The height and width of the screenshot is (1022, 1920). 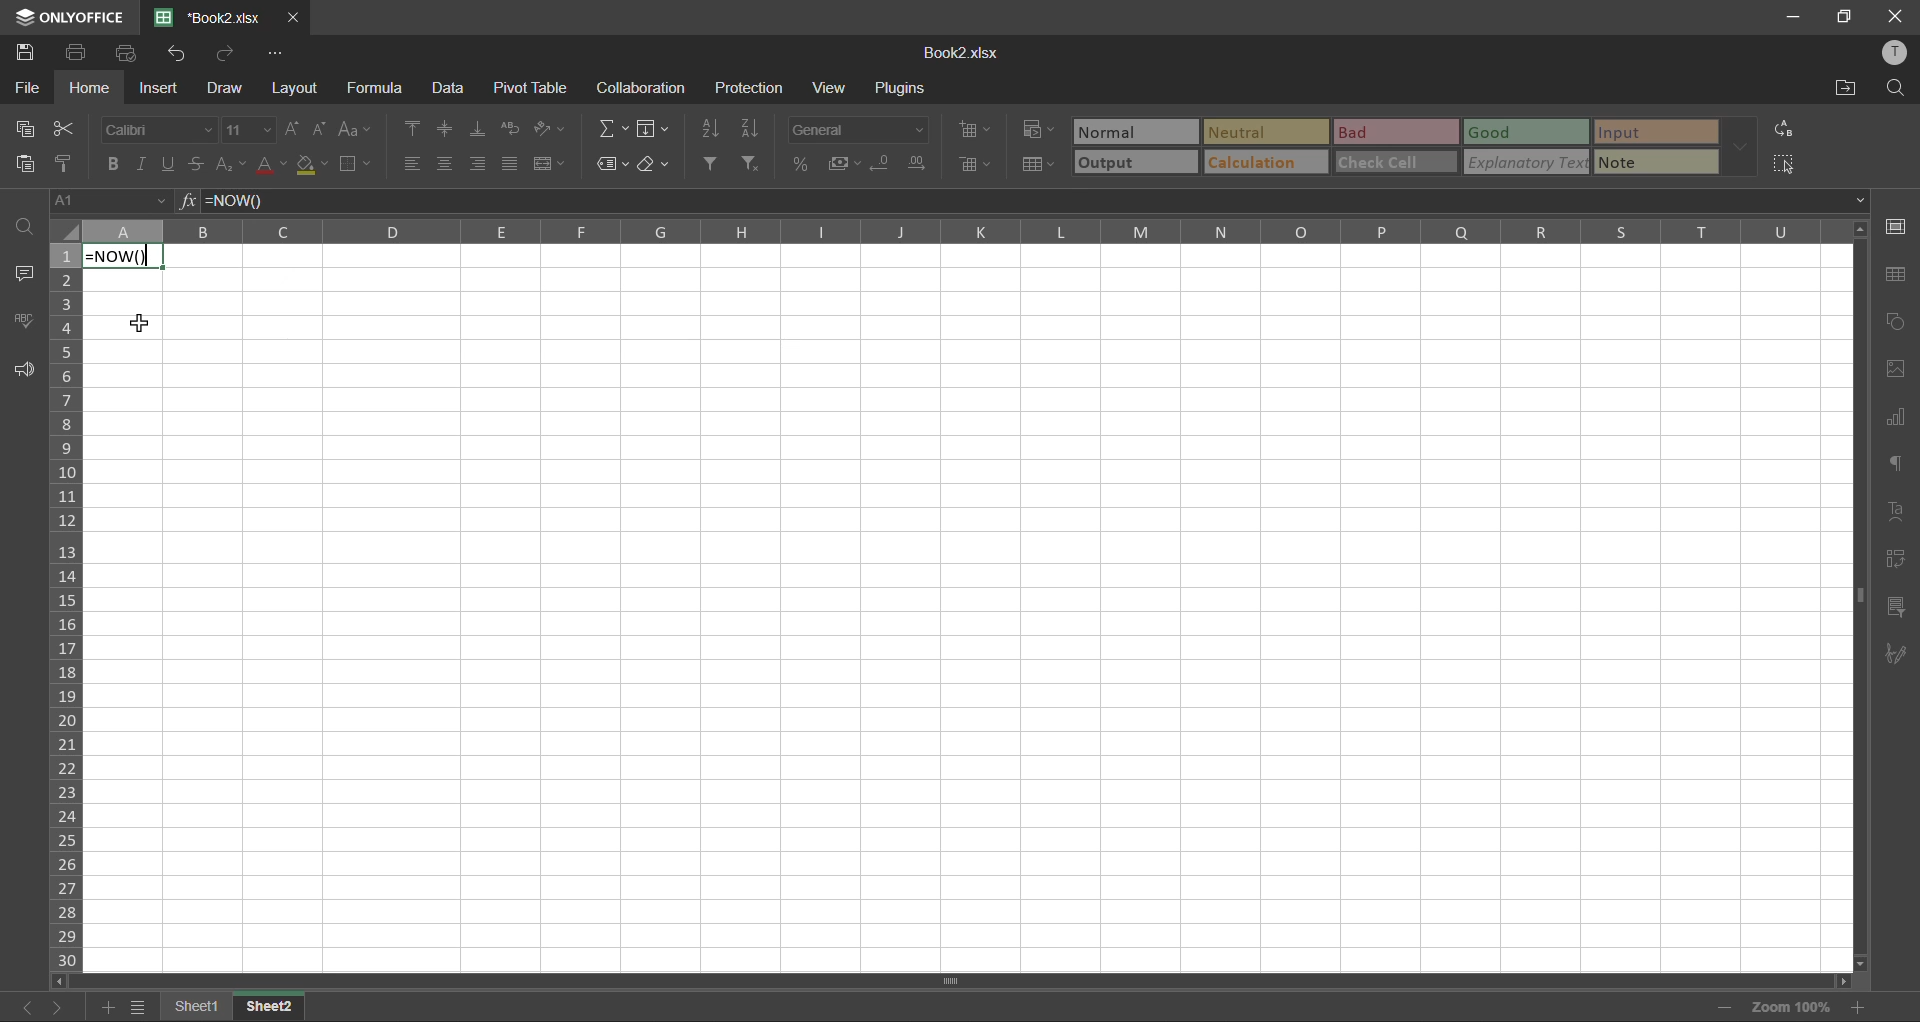 What do you see at coordinates (1894, 90) in the screenshot?
I see `find` at bounding box center [1894, 90].